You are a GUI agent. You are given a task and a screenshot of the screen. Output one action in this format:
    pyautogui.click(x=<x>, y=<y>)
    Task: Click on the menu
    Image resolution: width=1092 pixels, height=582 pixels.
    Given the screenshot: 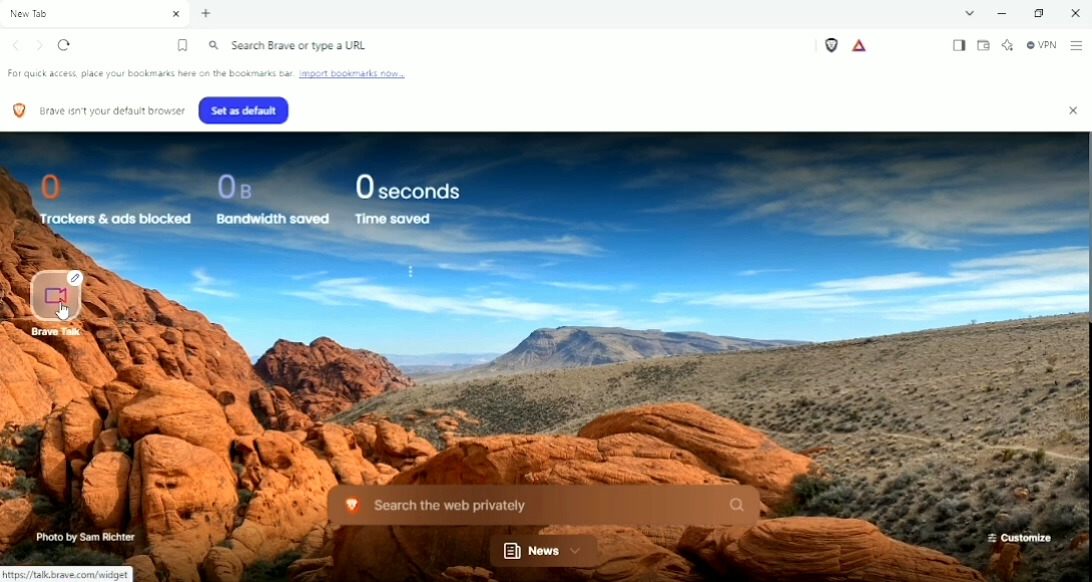 What is the action you would take?
    pyautogui.click(x=415, y=272)
    